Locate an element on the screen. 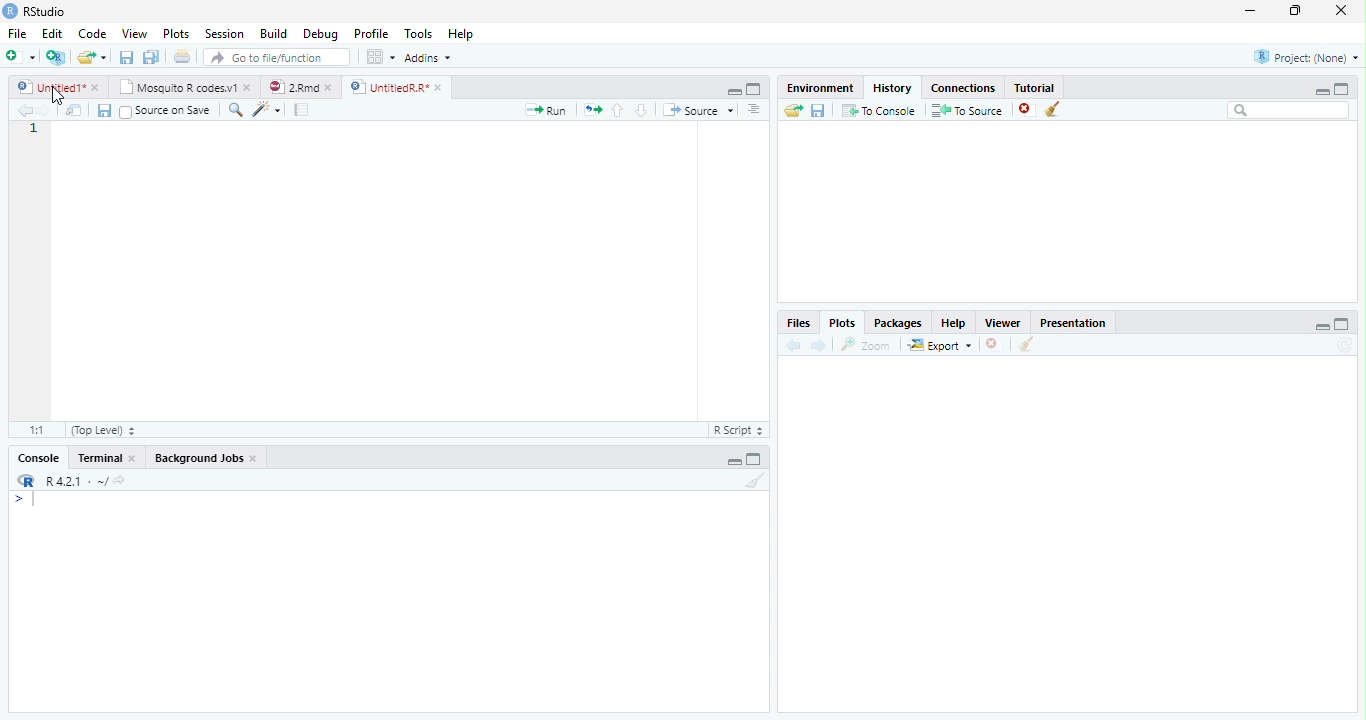 This screenshot has width=1366, height=720. Background Jobs is located at coordinates (199, 458).